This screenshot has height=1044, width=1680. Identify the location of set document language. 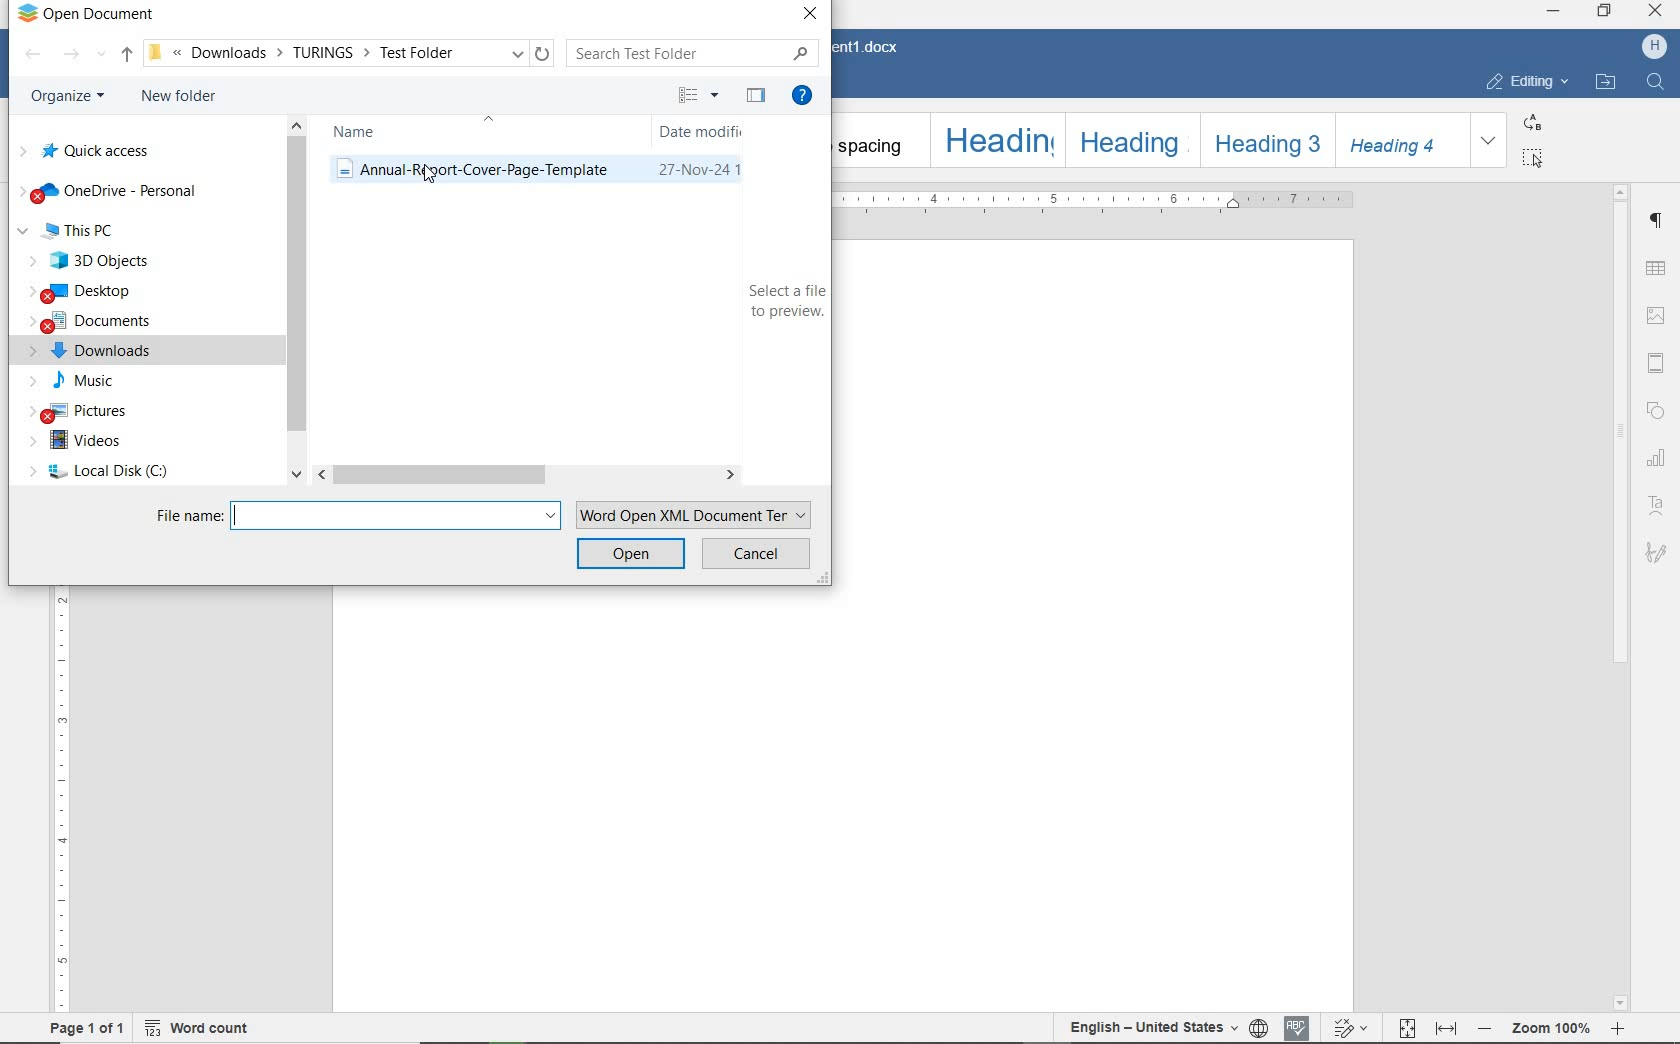
(1260, 1028).